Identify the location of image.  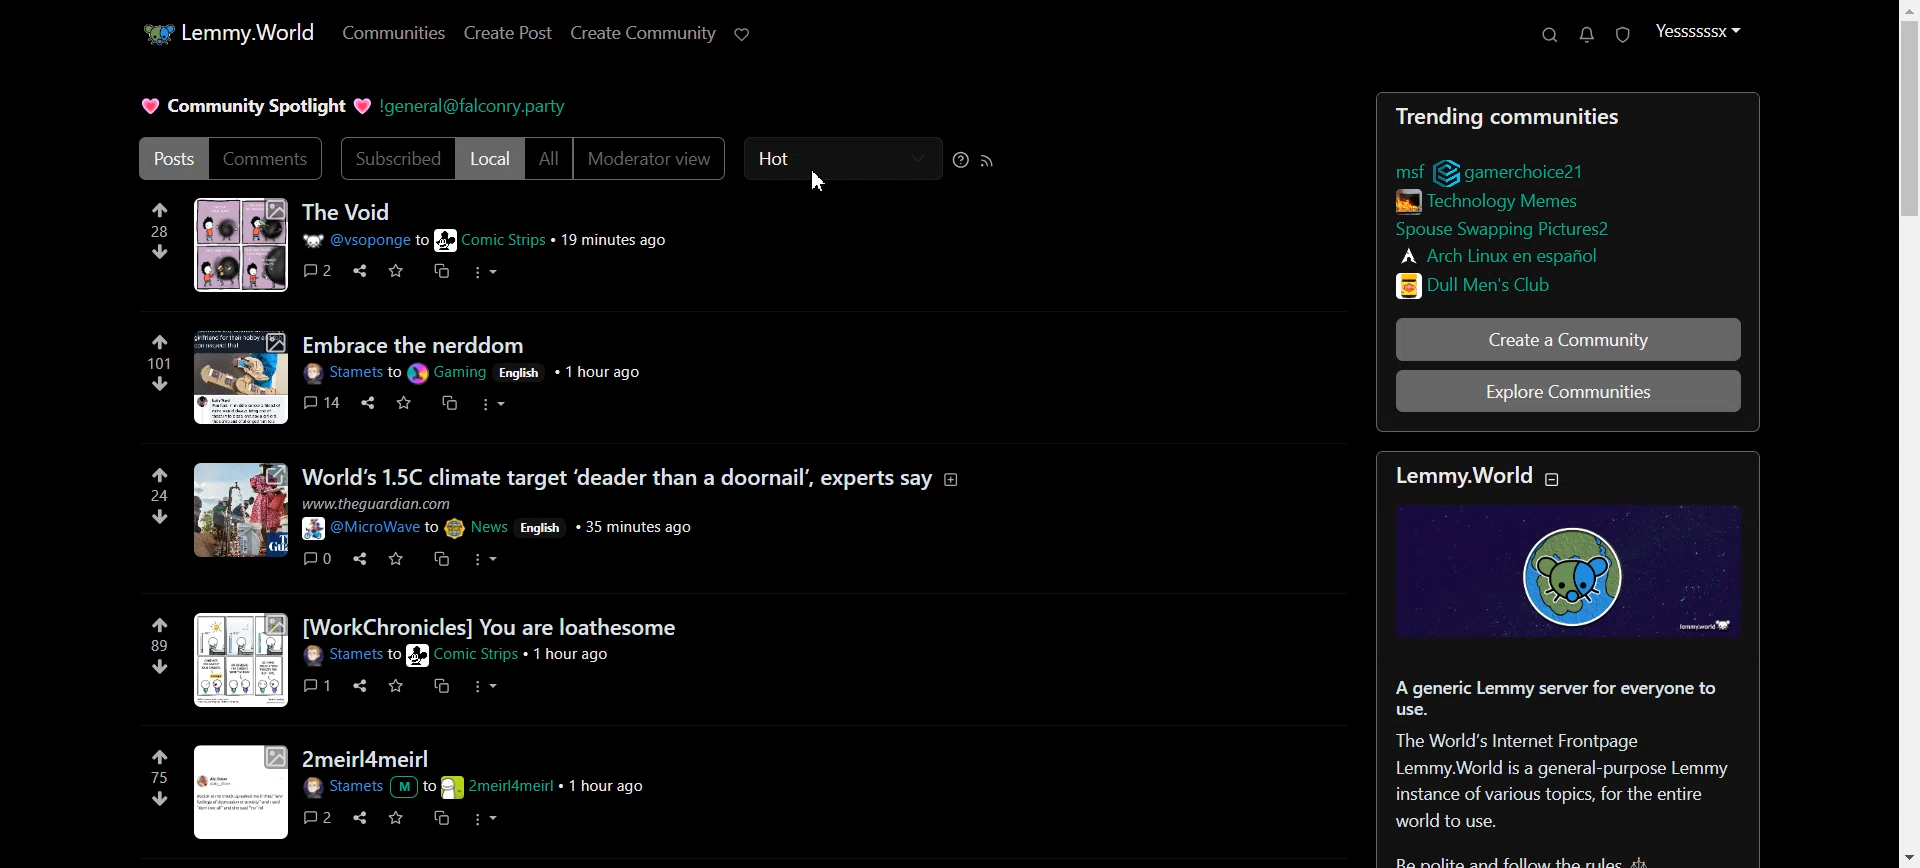
(239, 246).